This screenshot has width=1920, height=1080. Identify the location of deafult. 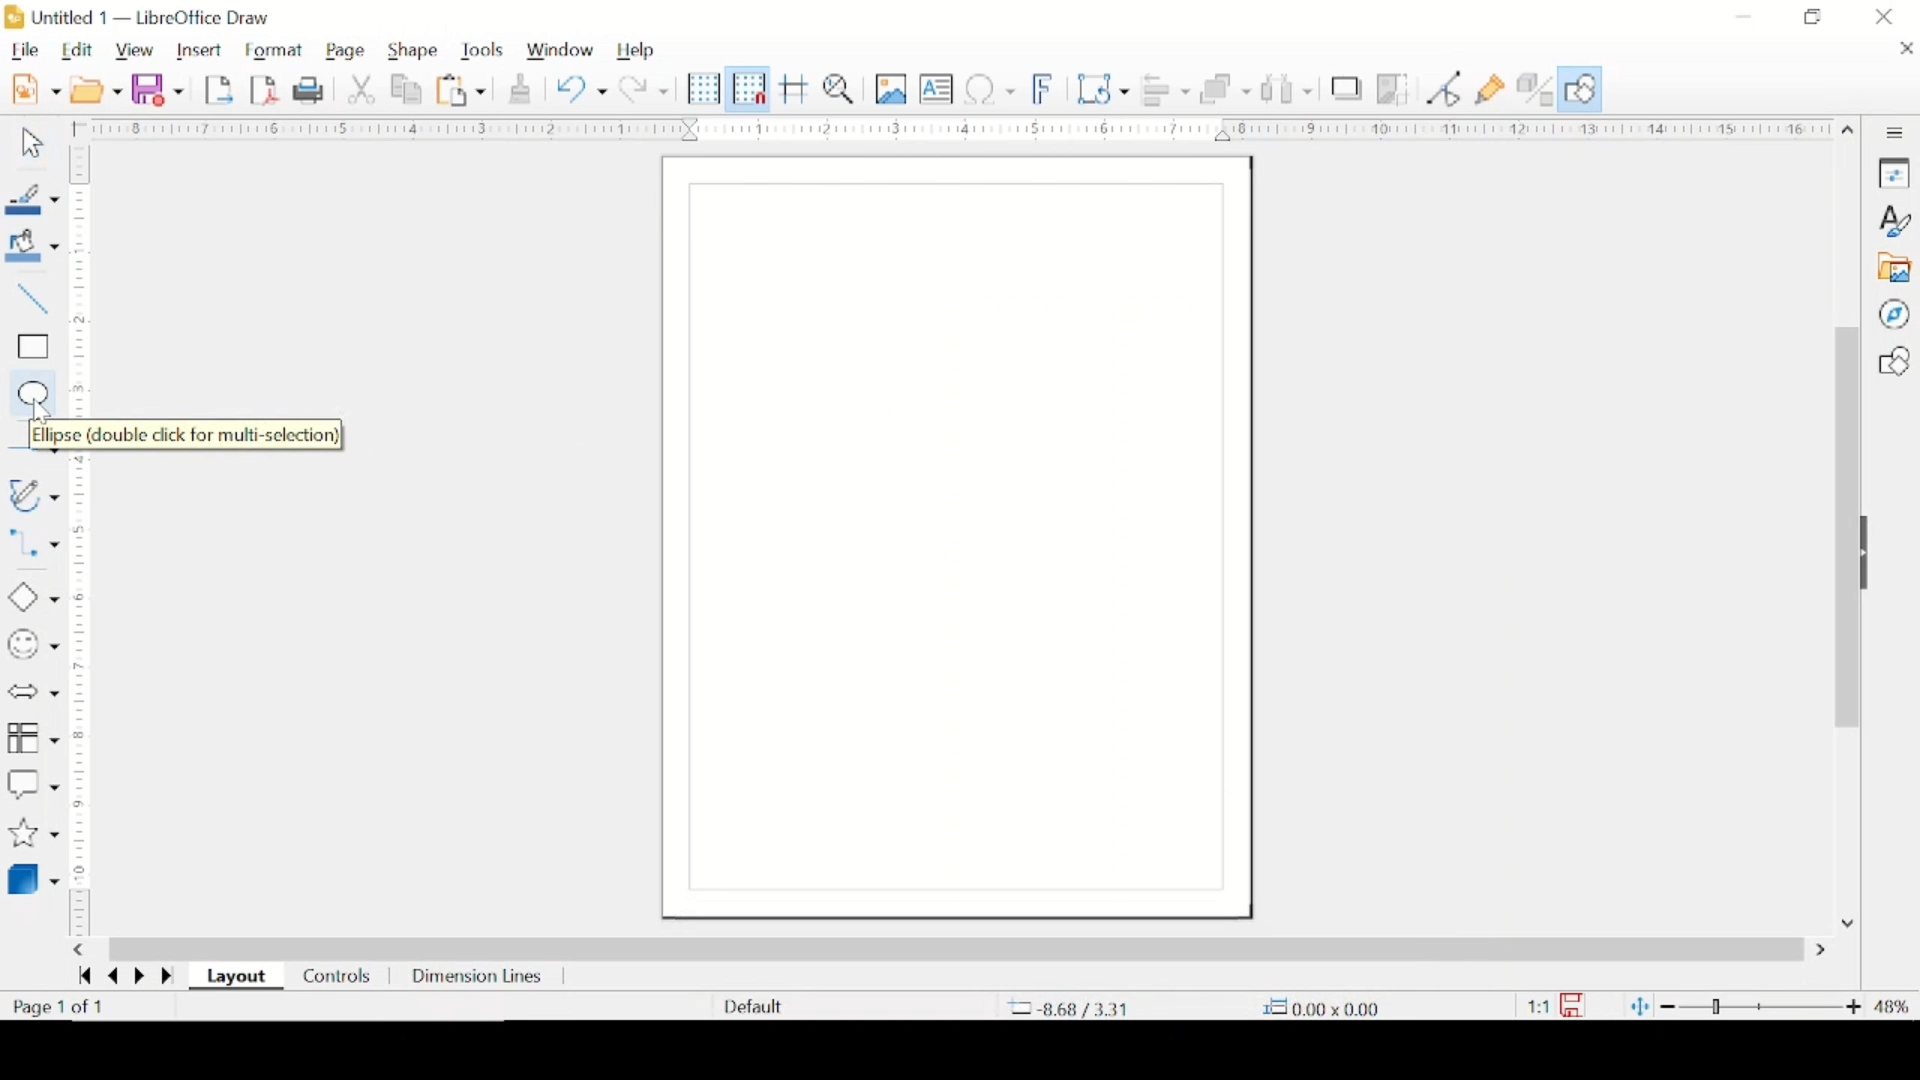
(750, 1007).